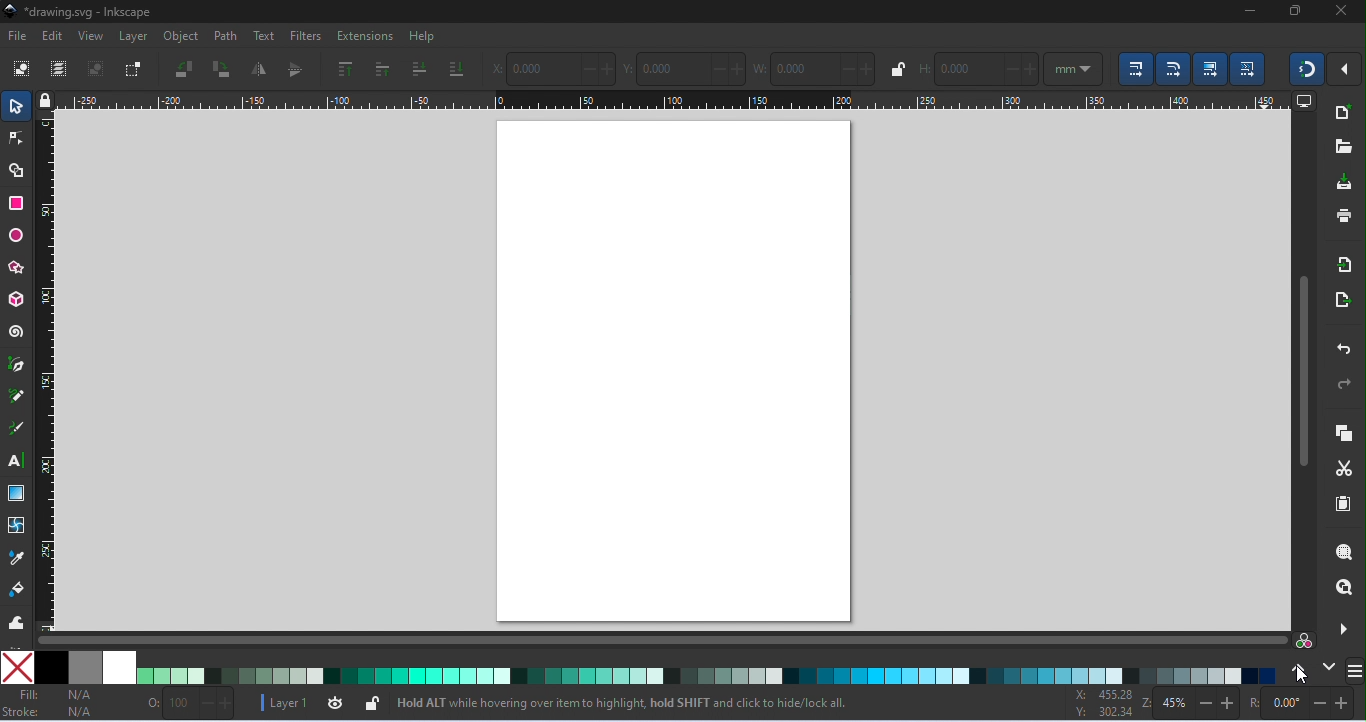 Image resolution: width=1366 pixels, height=722 pixels. What do you see at coordinates (61, 69) in the screenshot?
I see `select all in all layers` at bounding box center [61, 69].